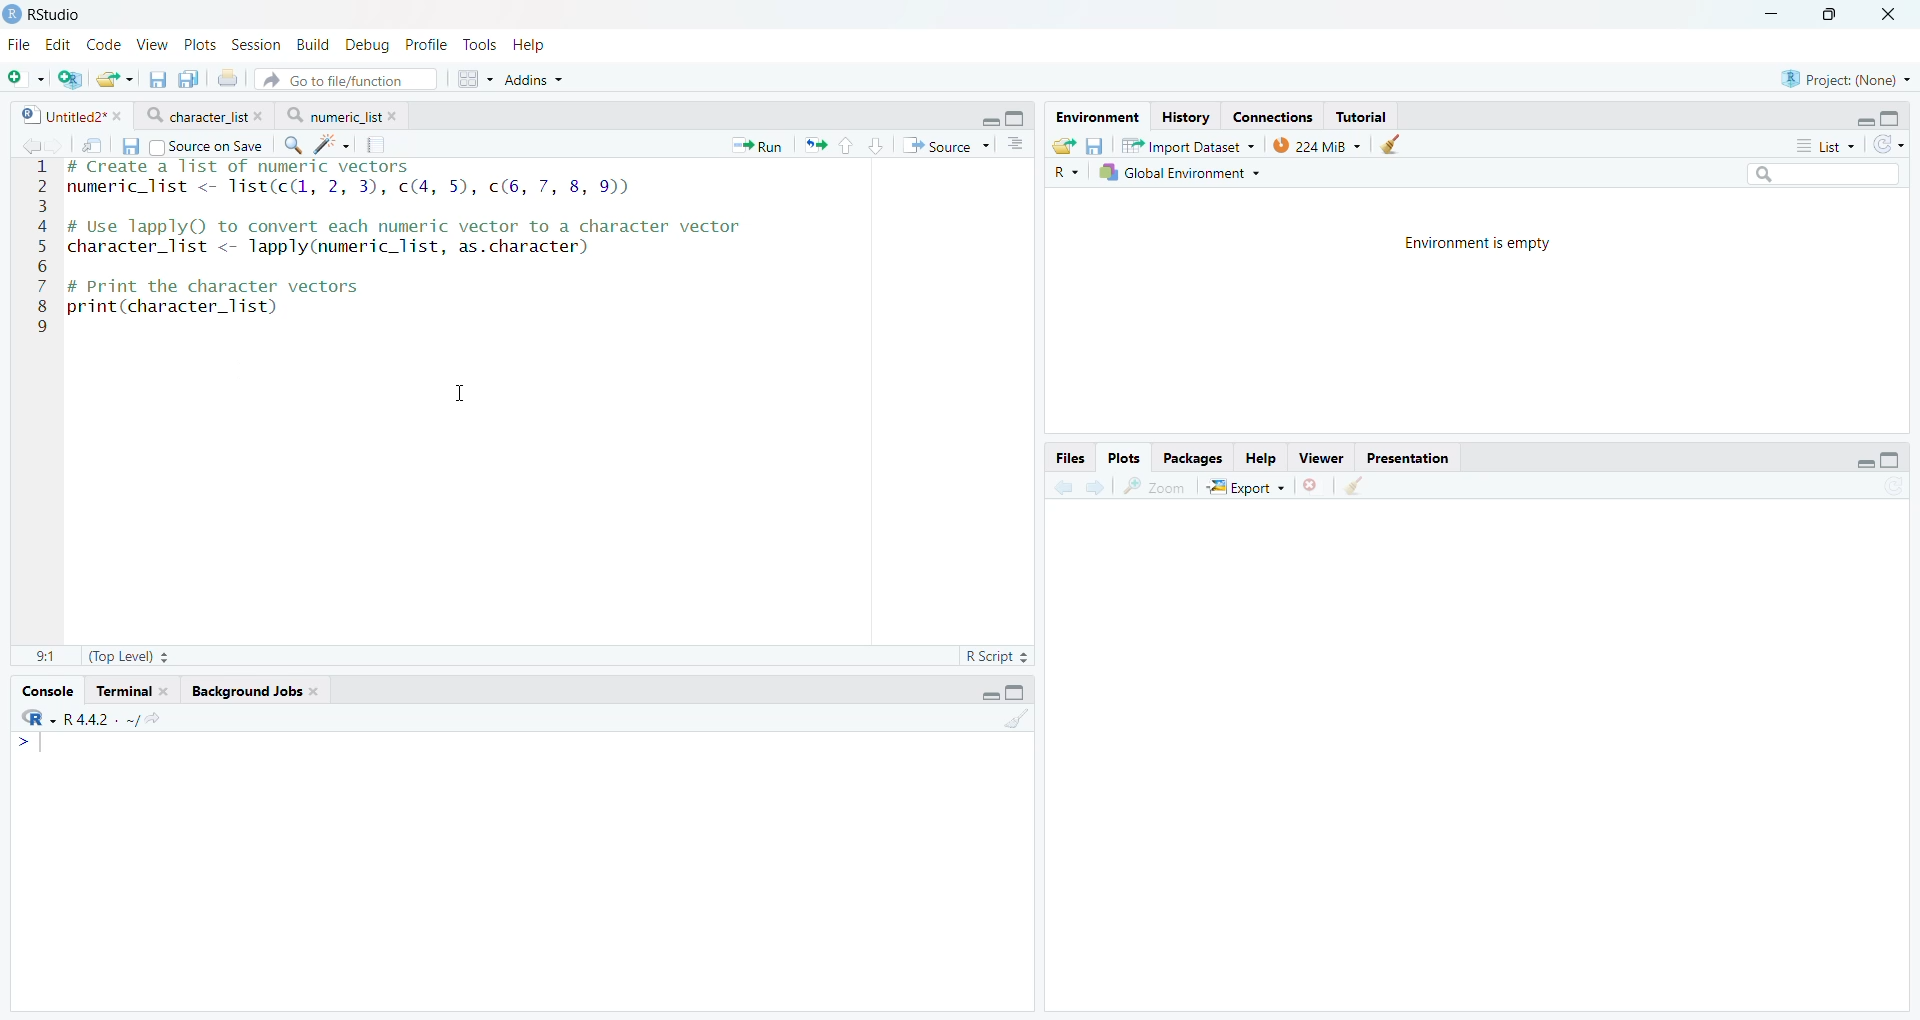 Image resolution: width=1920 pixels, height=1020 pixels. What do you see at coordinates (107, 44) in the screenshot?
I see `Code` at bounding box center [107, 44].